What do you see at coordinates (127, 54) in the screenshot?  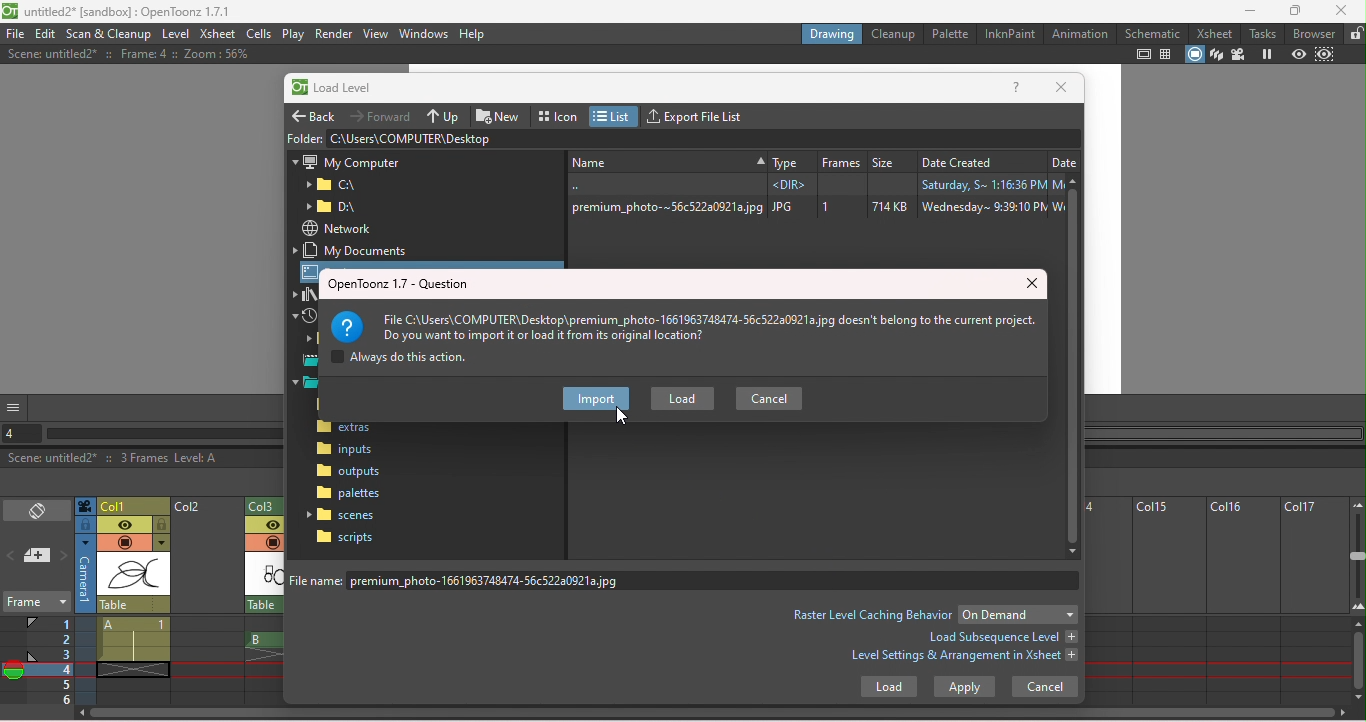 I see `Scene: untitled2* : Frame: 4 :: Zoom: 56%` at bounding box center [127, 54].